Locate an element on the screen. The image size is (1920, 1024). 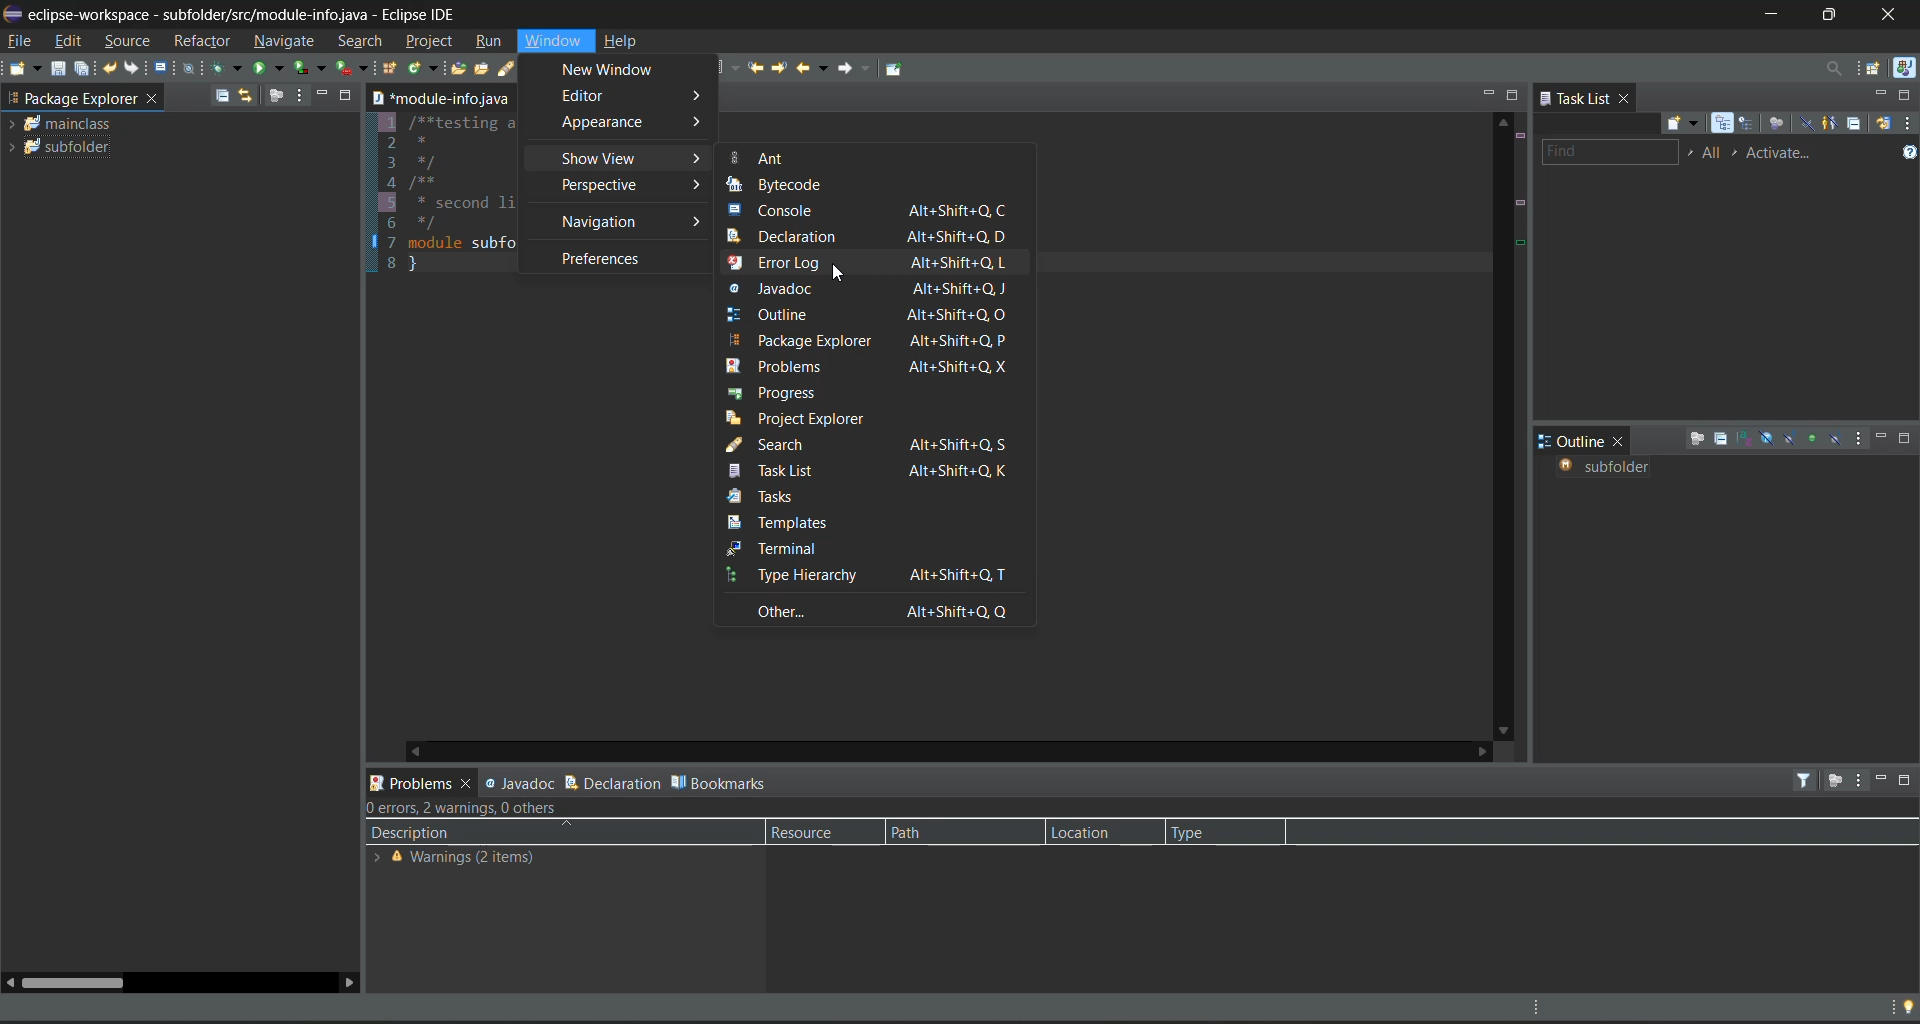
view menu is located at coordinates (1863, 440).